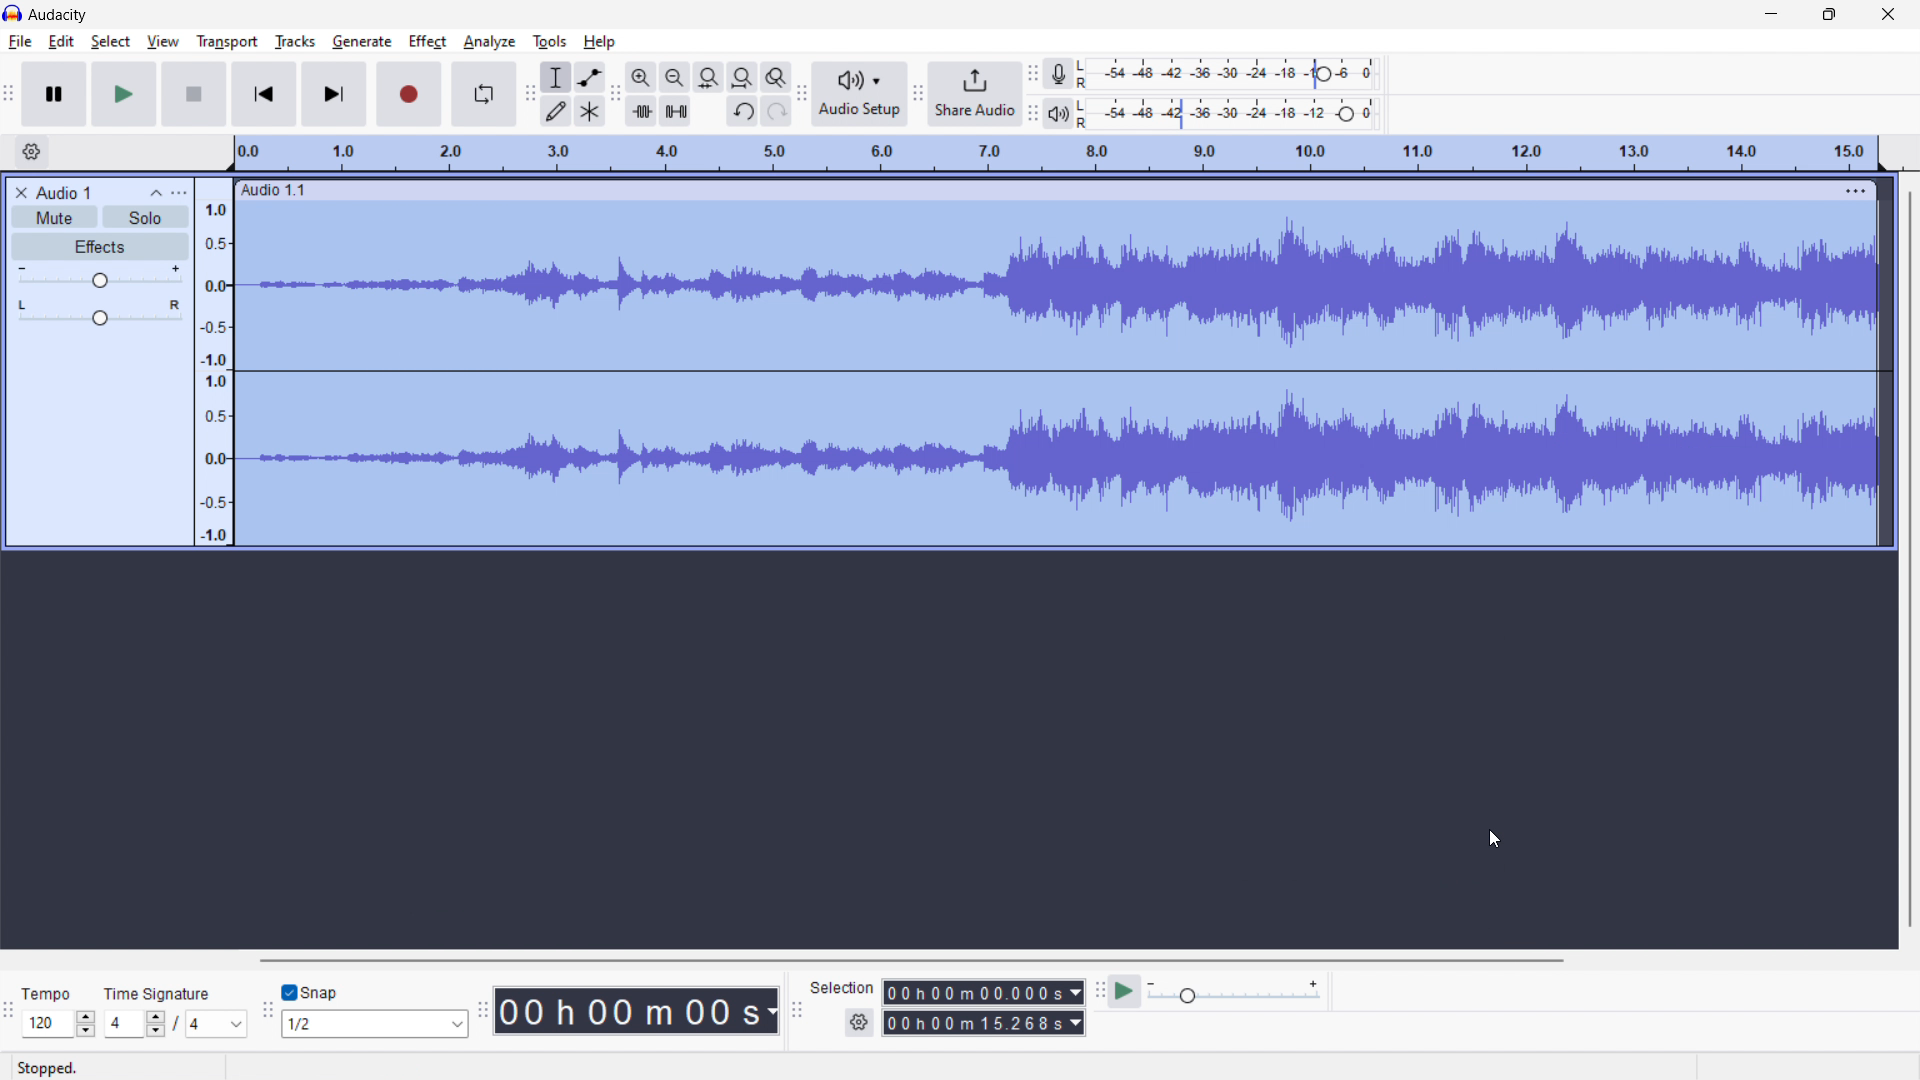 This screenshot has height=1080, width=1920. Describe the element at coordinates (1099, 991) in the screenshot. I see `play at speed toolbar` at that location.